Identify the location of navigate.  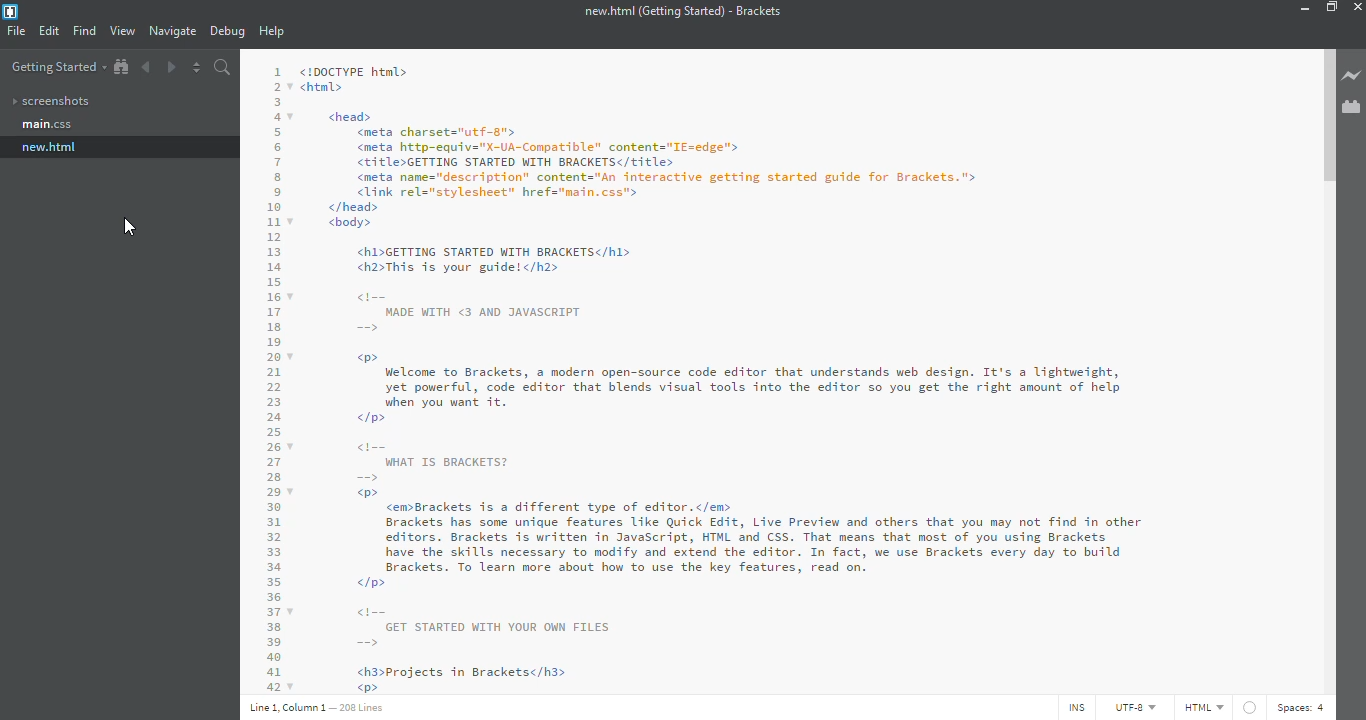
(173, 31).